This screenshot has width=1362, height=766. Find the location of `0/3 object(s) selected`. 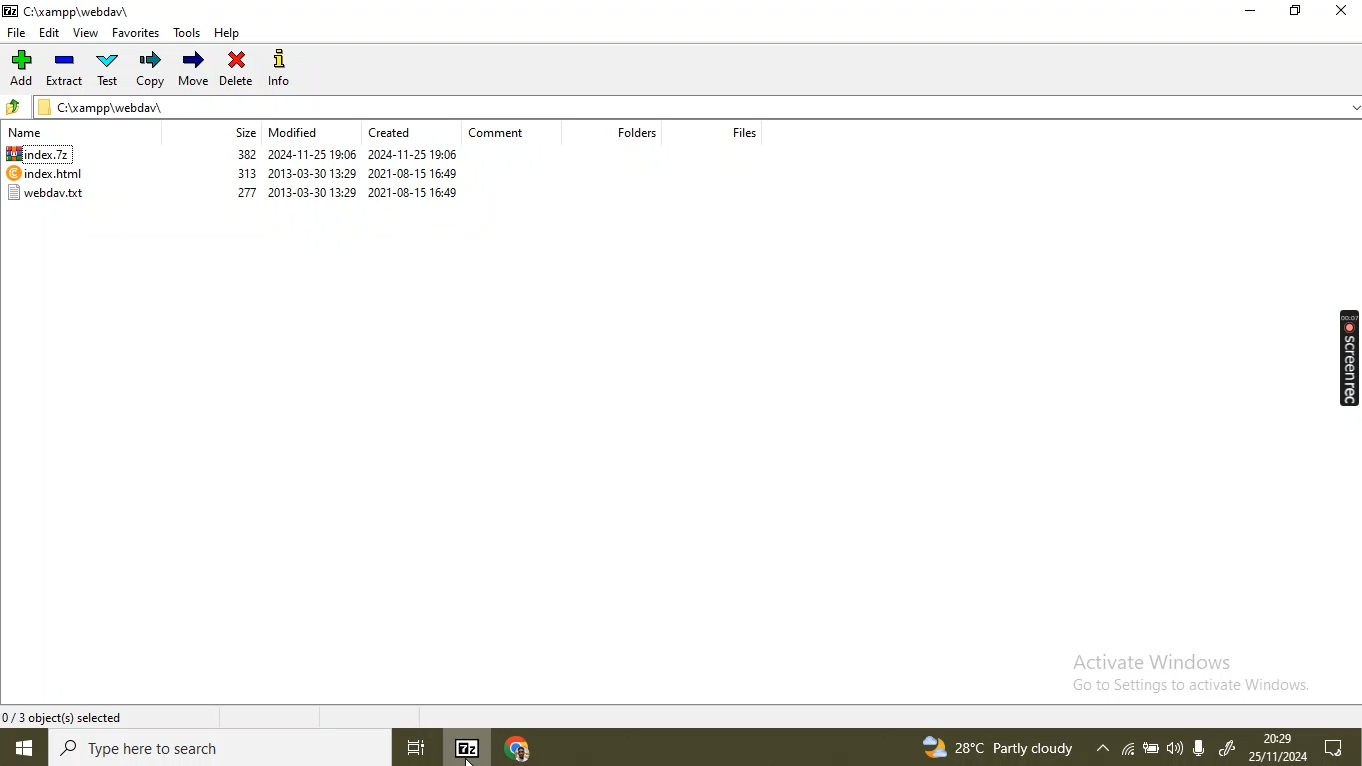

0/3 object(s) selected is located at coordinates (62, 717).